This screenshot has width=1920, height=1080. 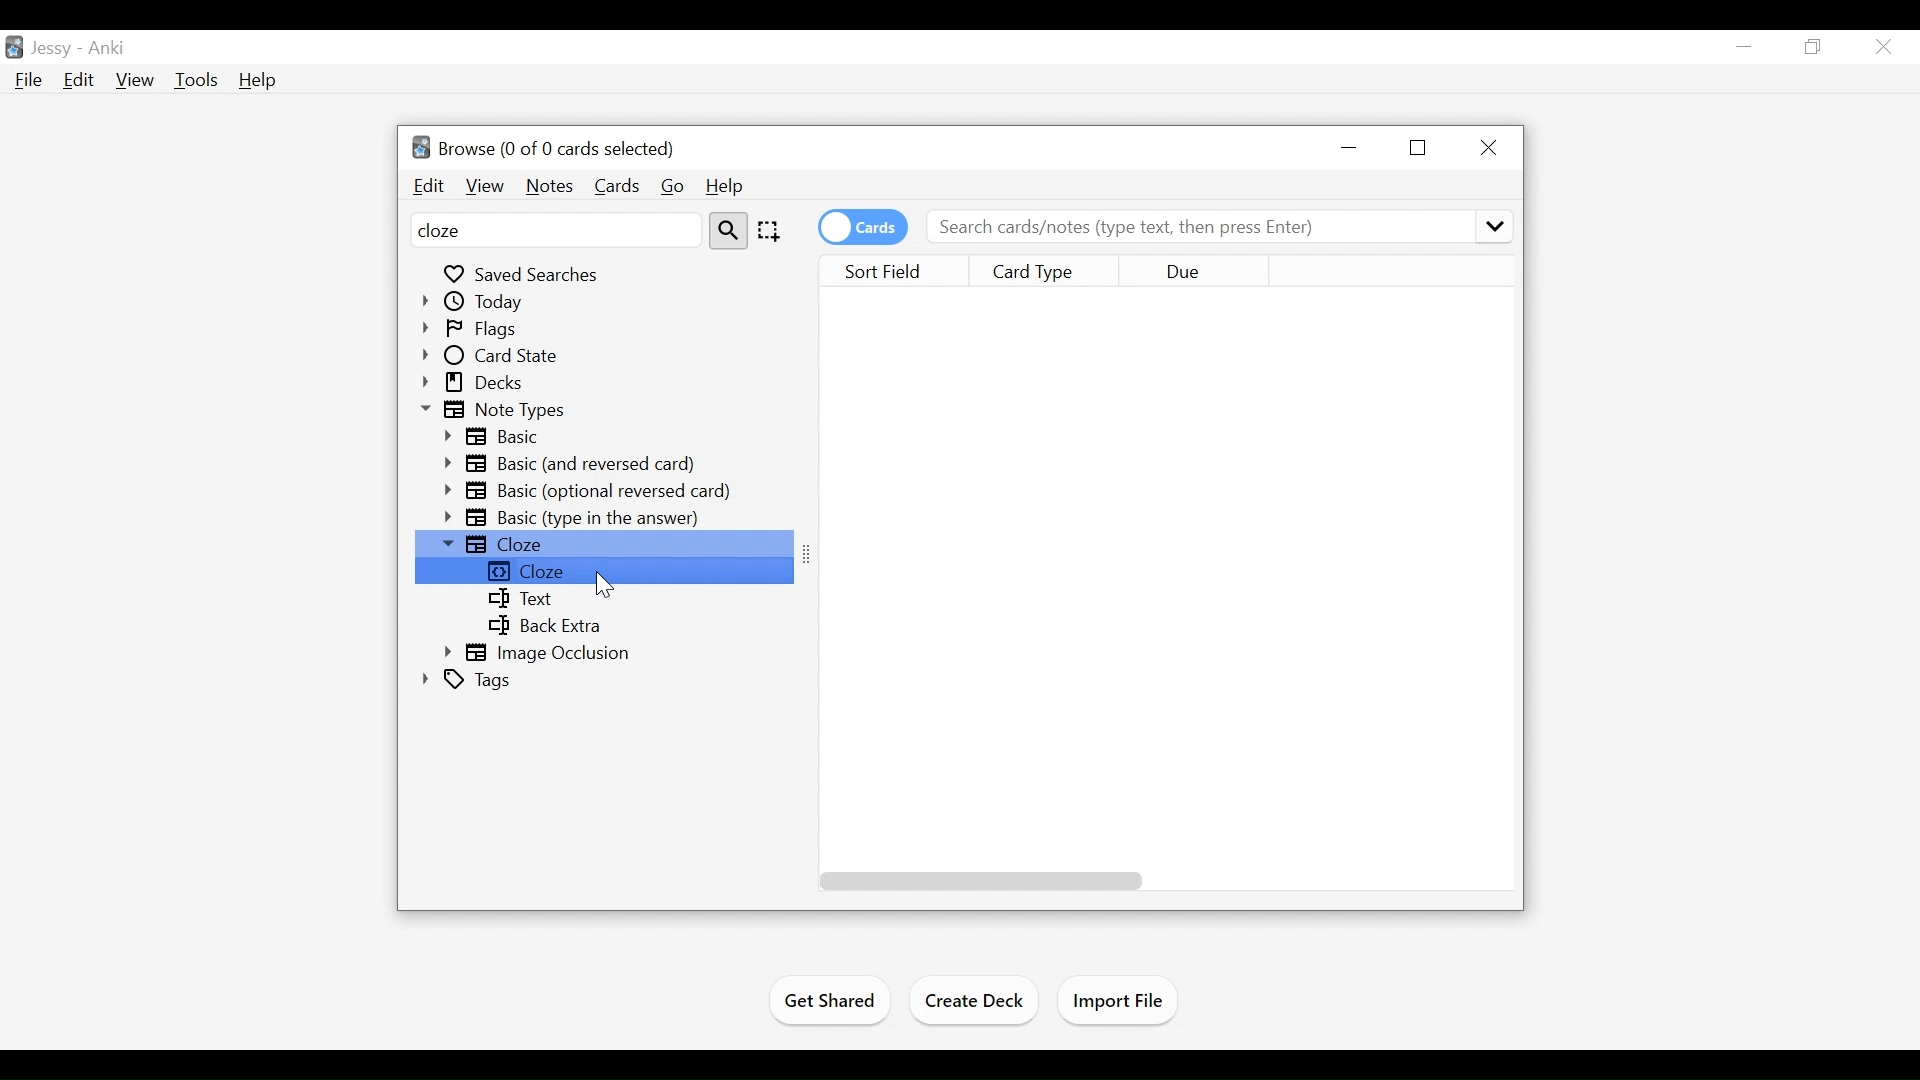 What do you see at coordinates (1352, 147) in the screenshot?
I see `minimize` at bounding box center [1352, 147].